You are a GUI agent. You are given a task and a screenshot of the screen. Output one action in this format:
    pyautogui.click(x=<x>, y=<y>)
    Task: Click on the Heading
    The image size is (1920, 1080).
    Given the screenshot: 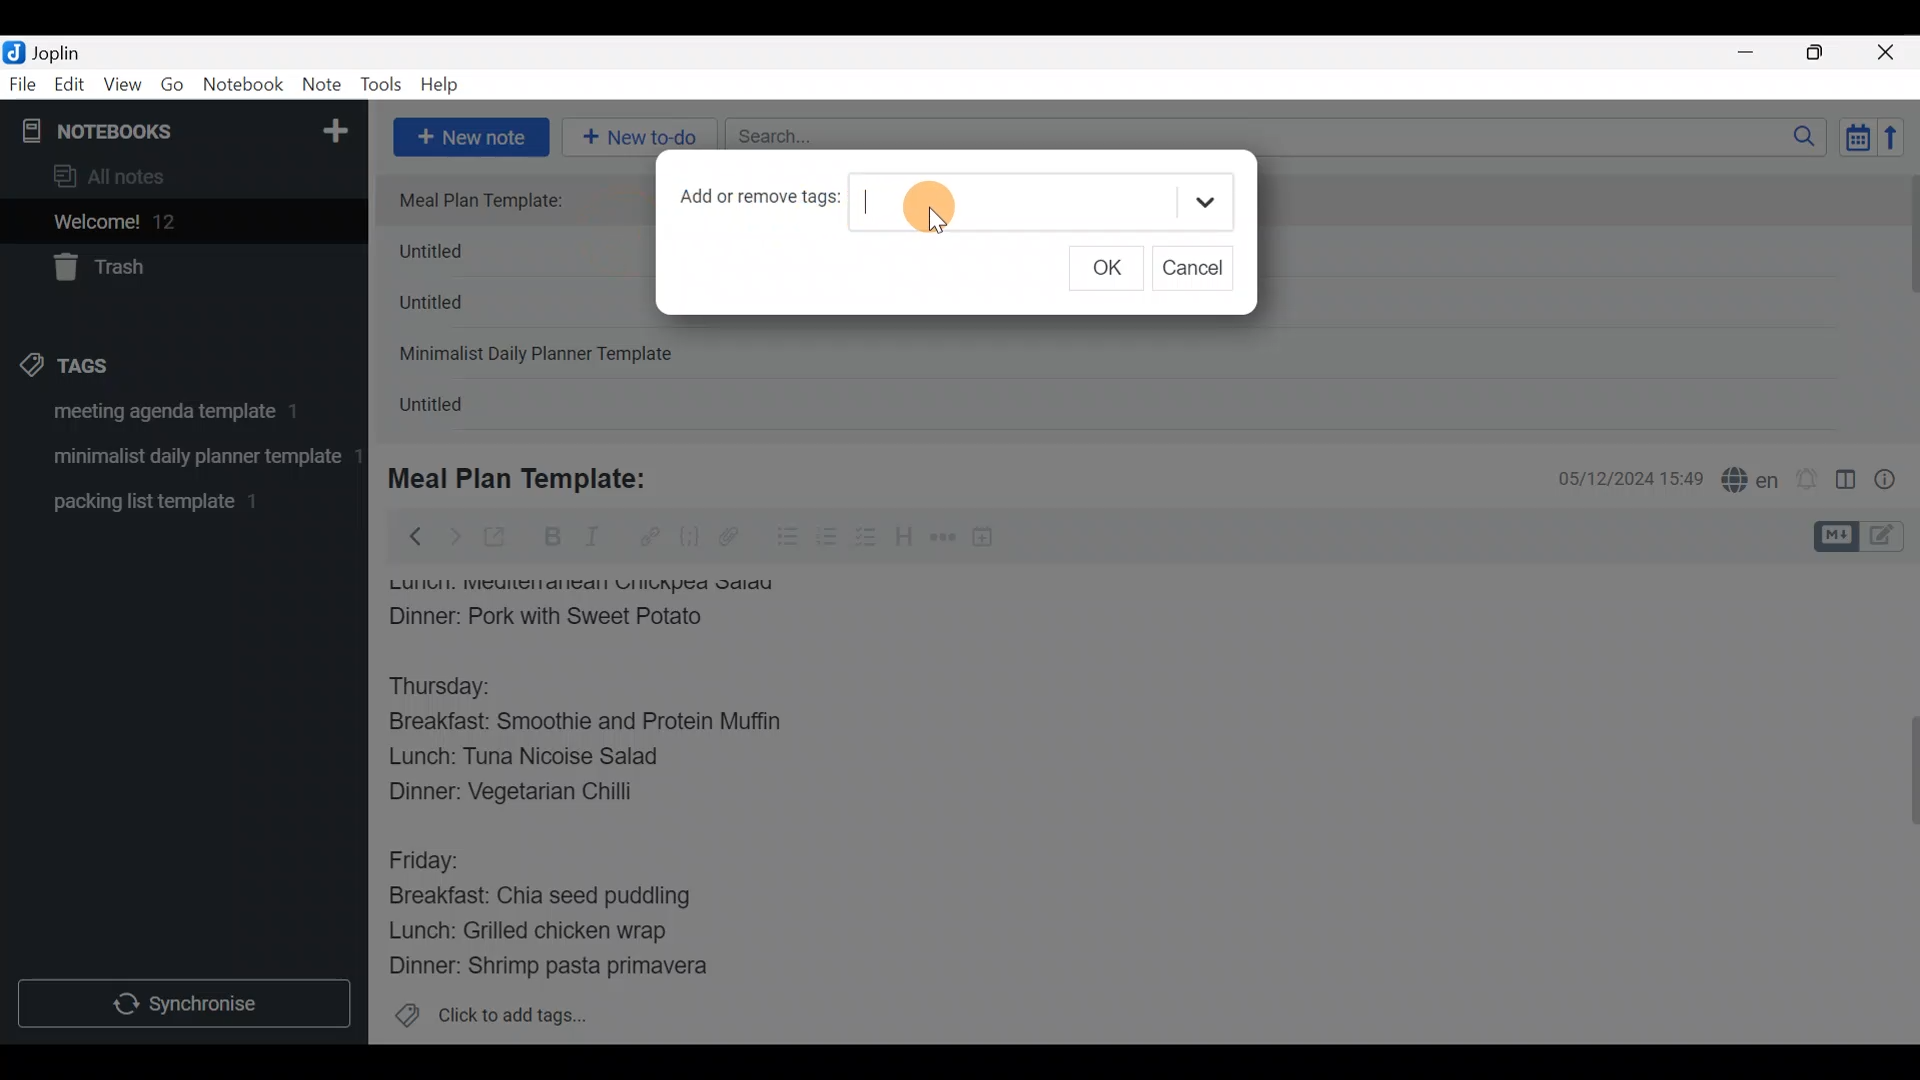 What is the action you would take?
    pyautogui.click(x=905, y=540)
    